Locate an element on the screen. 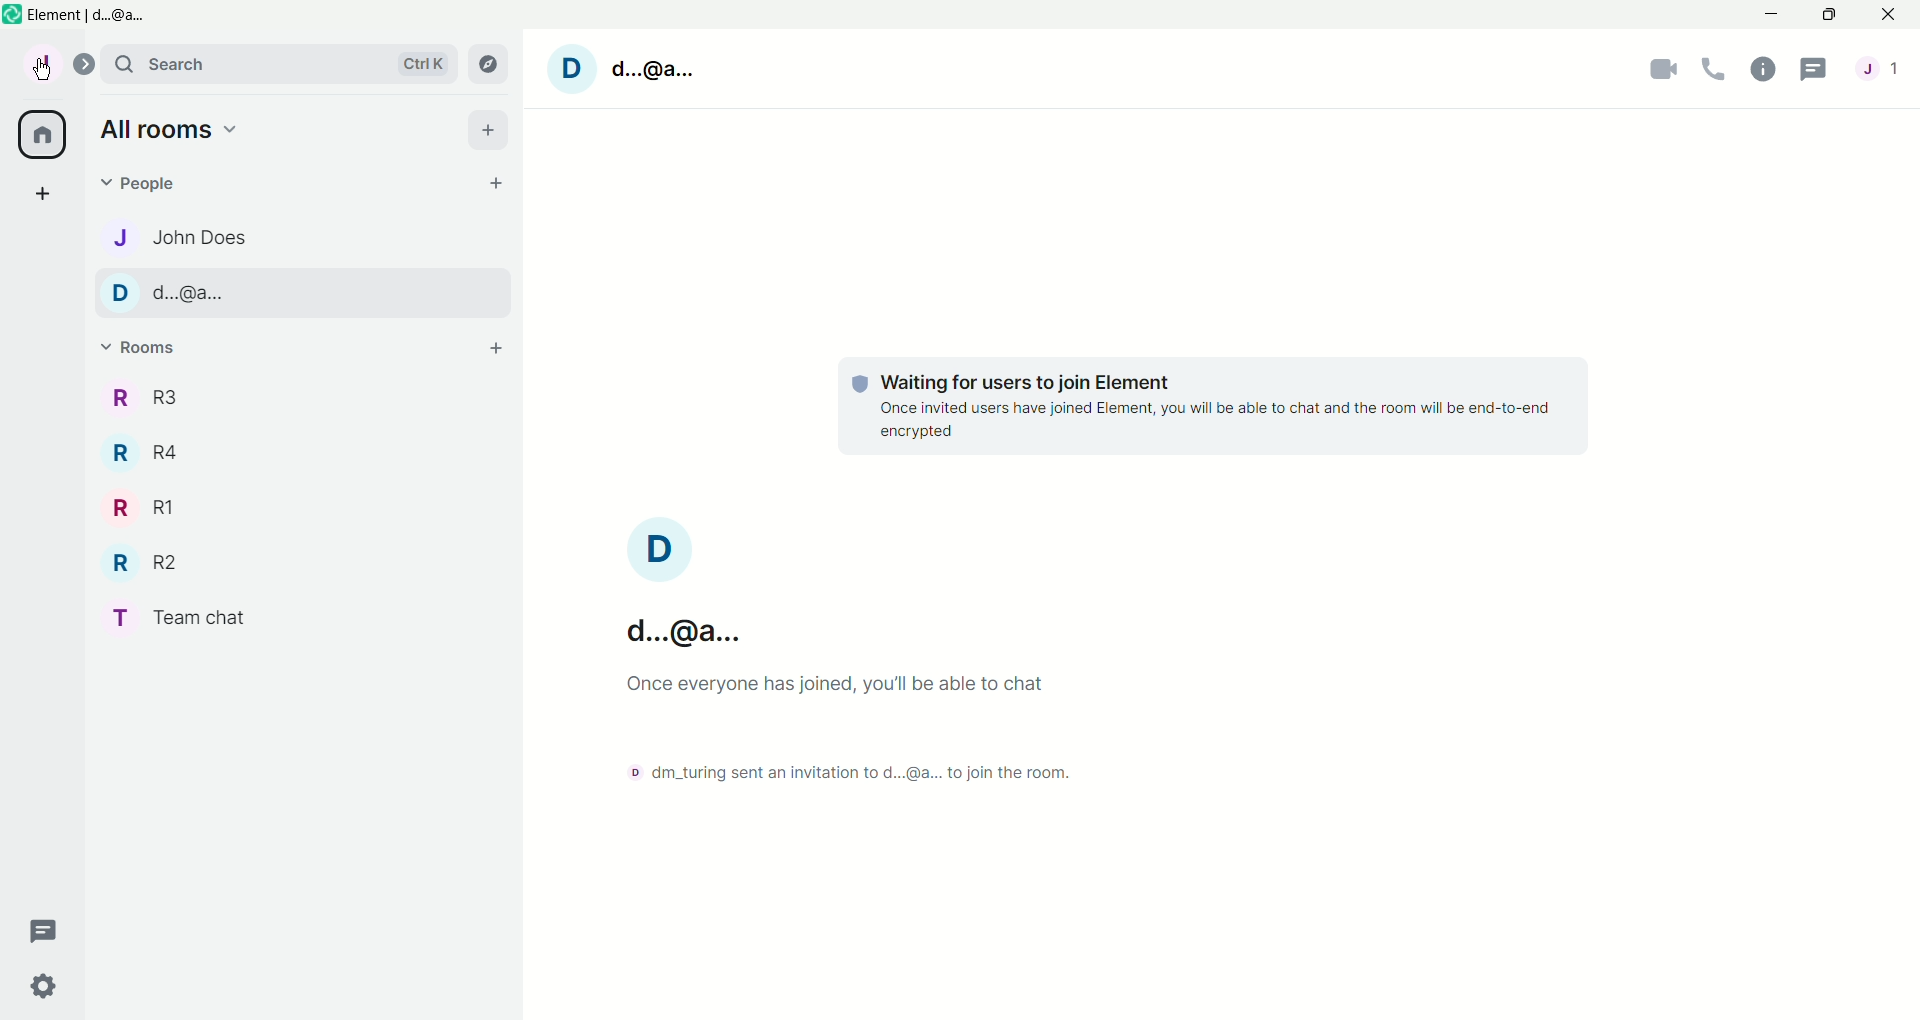  Explore rooms is located at coordinates (488, 65).